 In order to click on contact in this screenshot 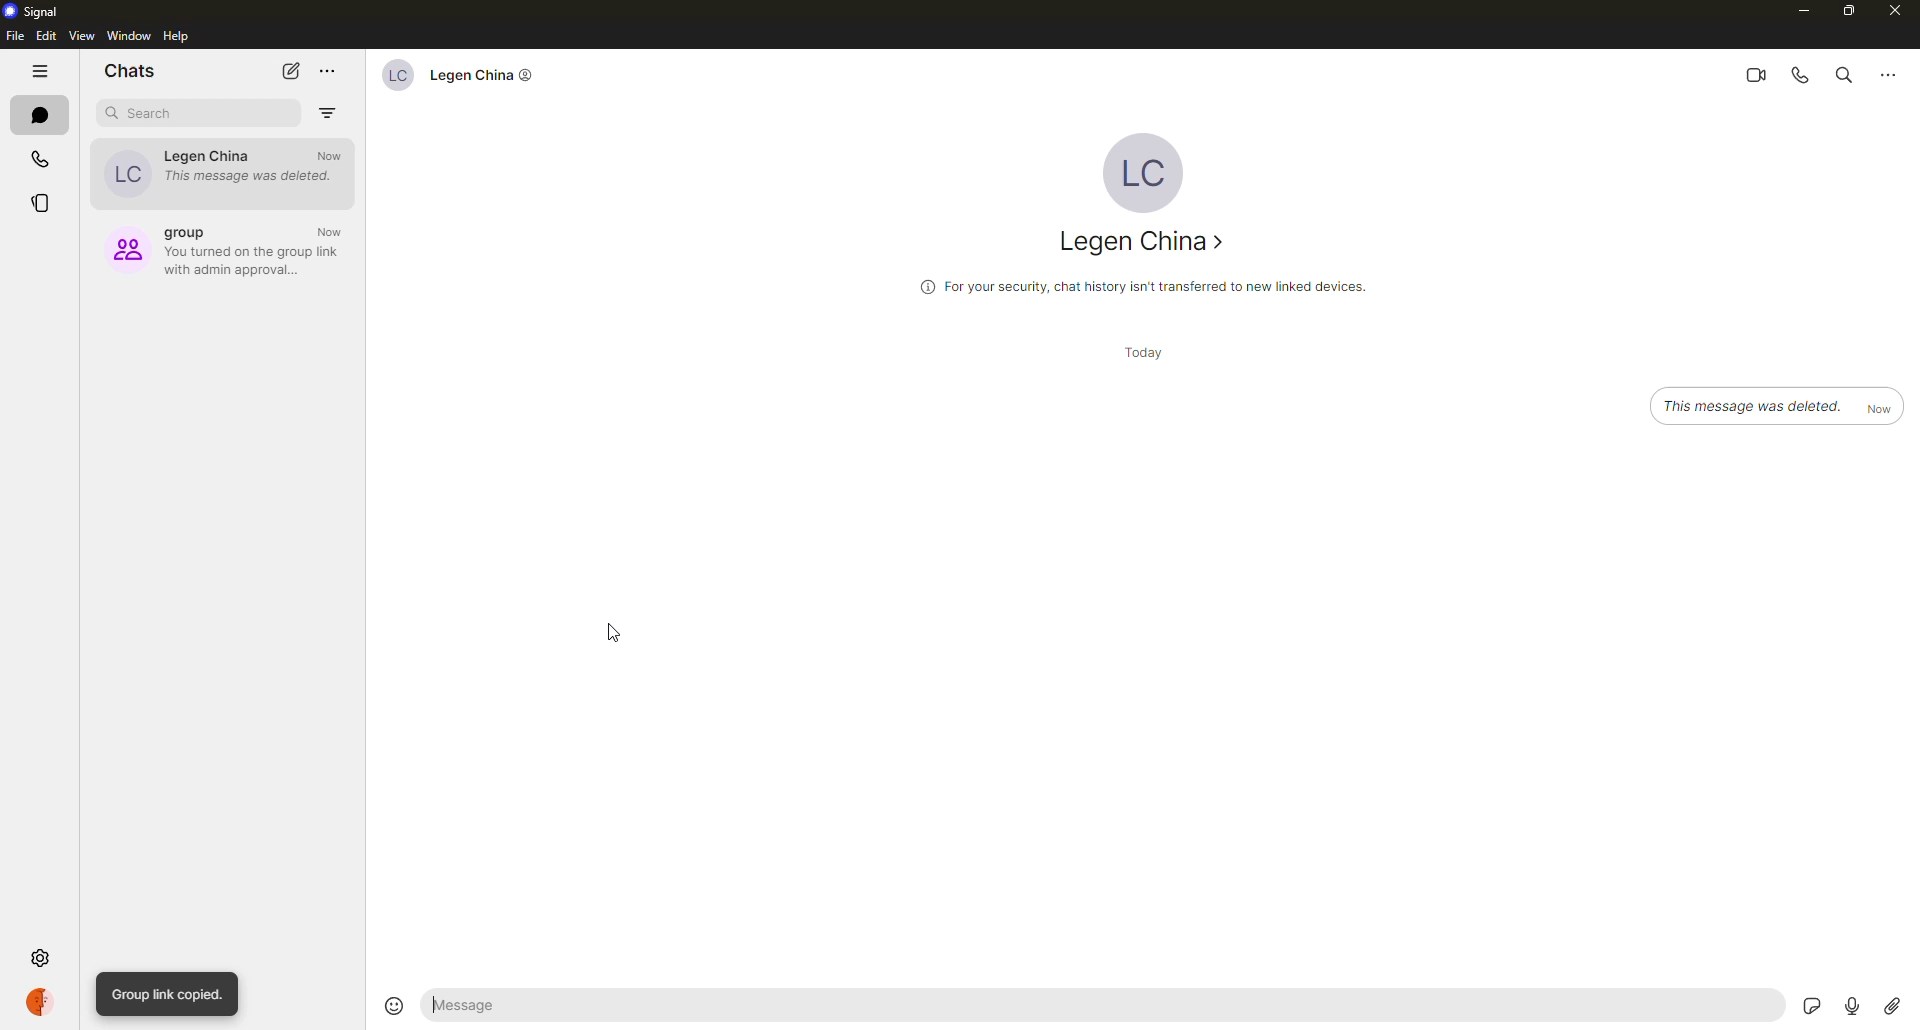, I will do `click(1147, 244)`.